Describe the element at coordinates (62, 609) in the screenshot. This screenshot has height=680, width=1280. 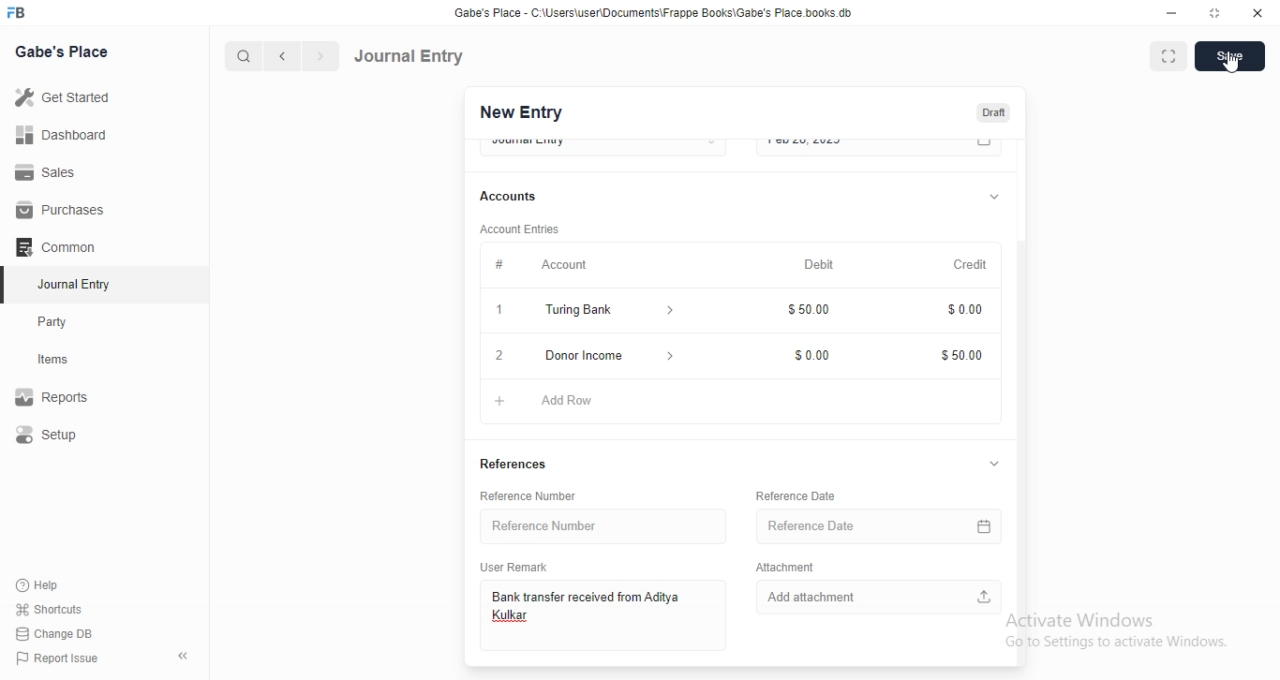
I see `‘Shortcuts` at that location.